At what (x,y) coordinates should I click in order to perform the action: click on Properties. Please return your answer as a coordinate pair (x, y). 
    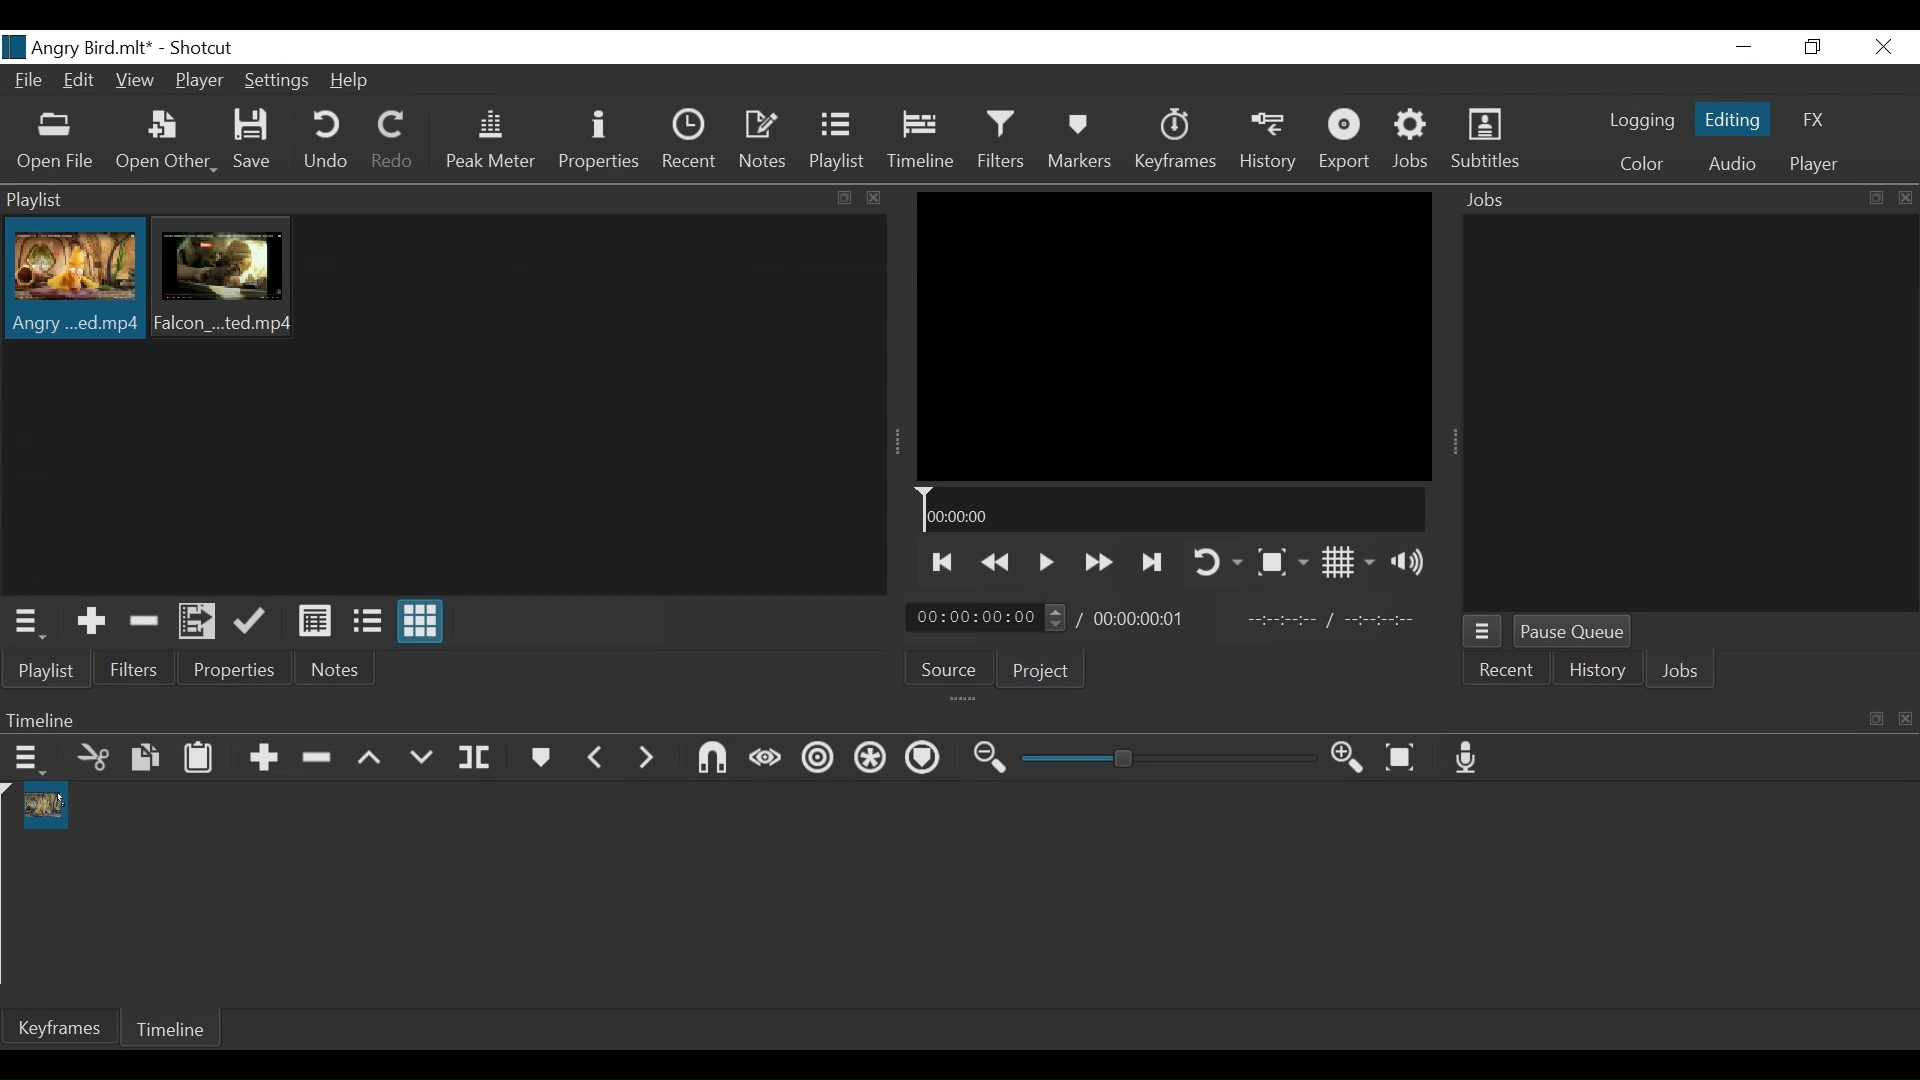
    Looking at the image, I should click on (599, 143).